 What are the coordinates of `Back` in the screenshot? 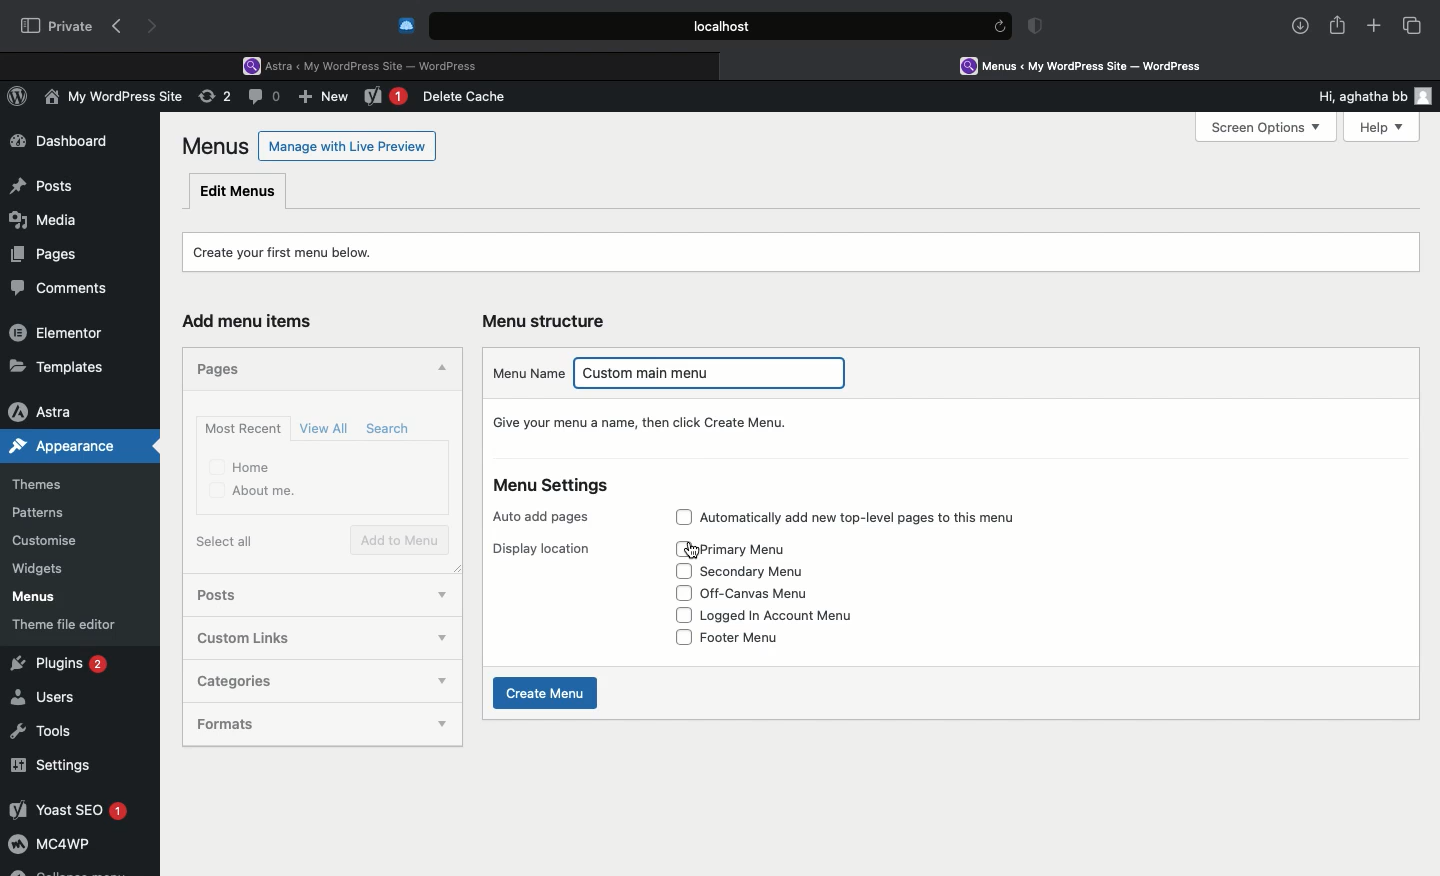 It's located at (121, 27).